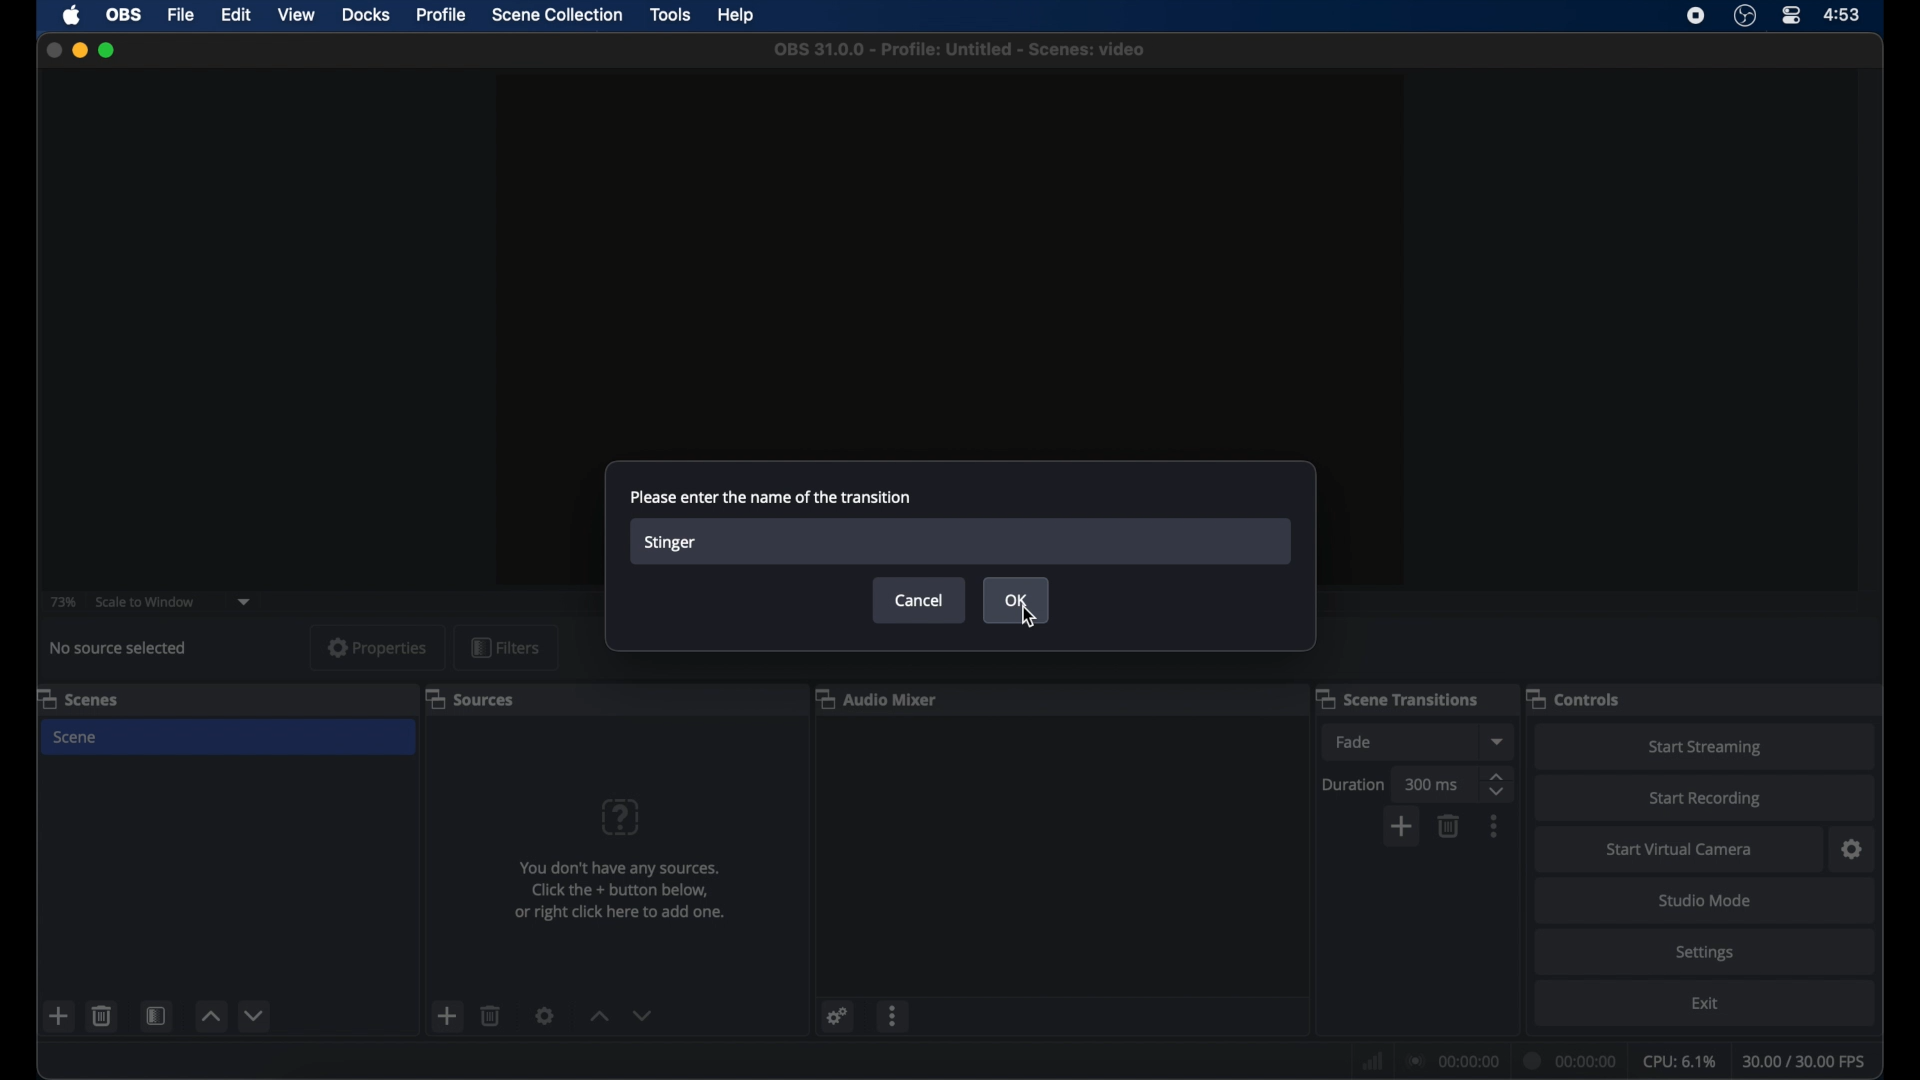 The width and height of the screenshot is (1920, 1080). What do you see at coordinates (181, 16) in the screenshot?
I see `file` at bounding box center [181, 16].